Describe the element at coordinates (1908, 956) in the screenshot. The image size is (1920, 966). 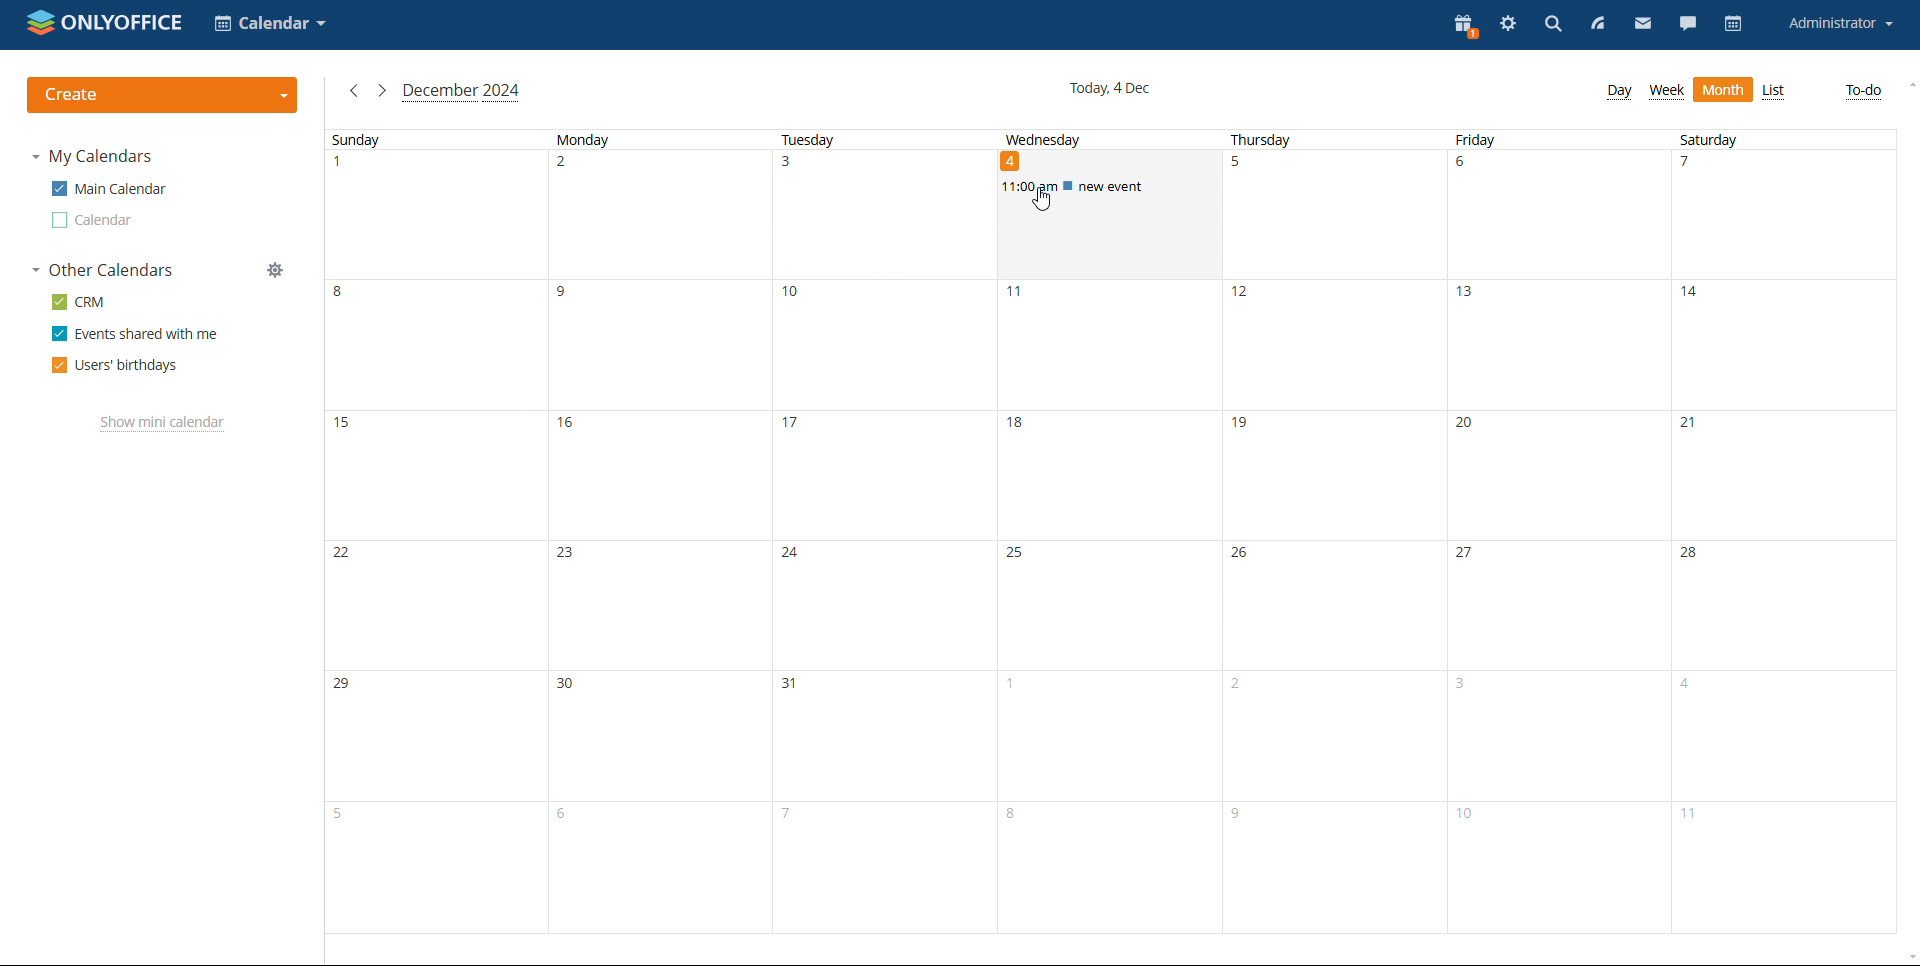
I see `scroll down` at that location.